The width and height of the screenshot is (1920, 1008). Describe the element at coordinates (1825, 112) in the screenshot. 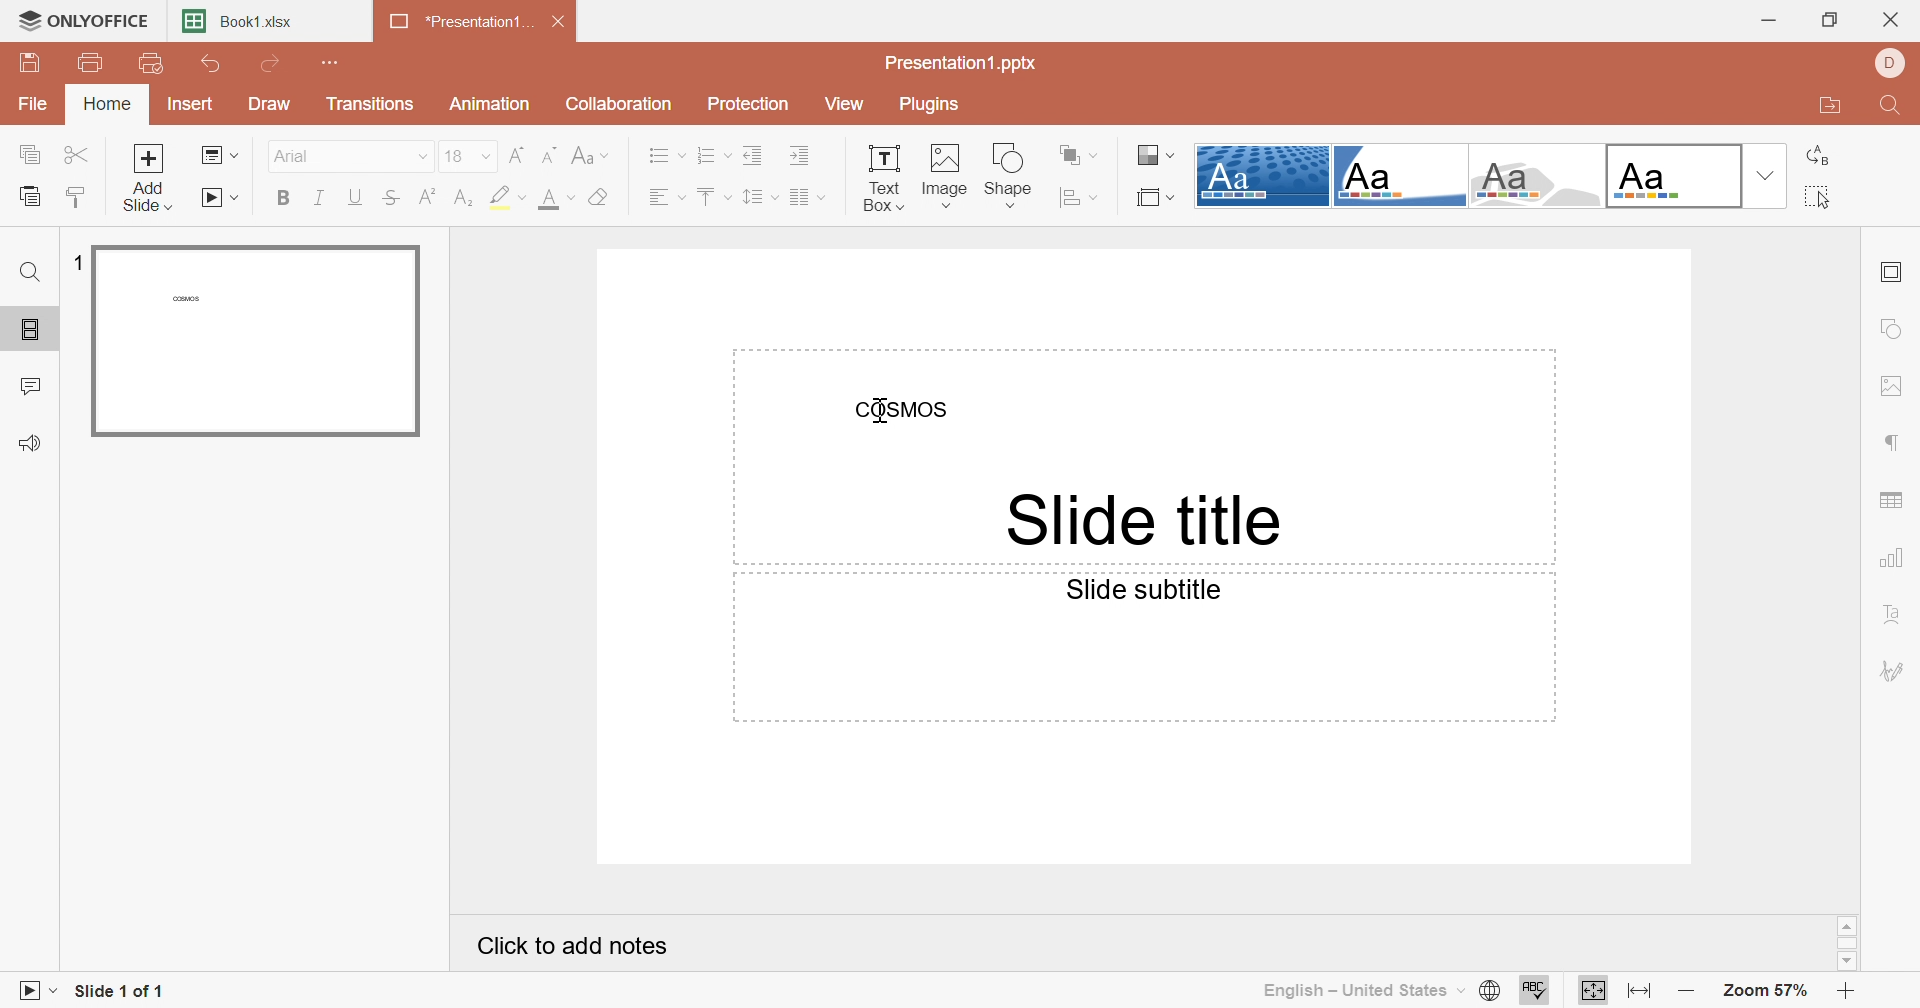

I see `Open file location` at that location.